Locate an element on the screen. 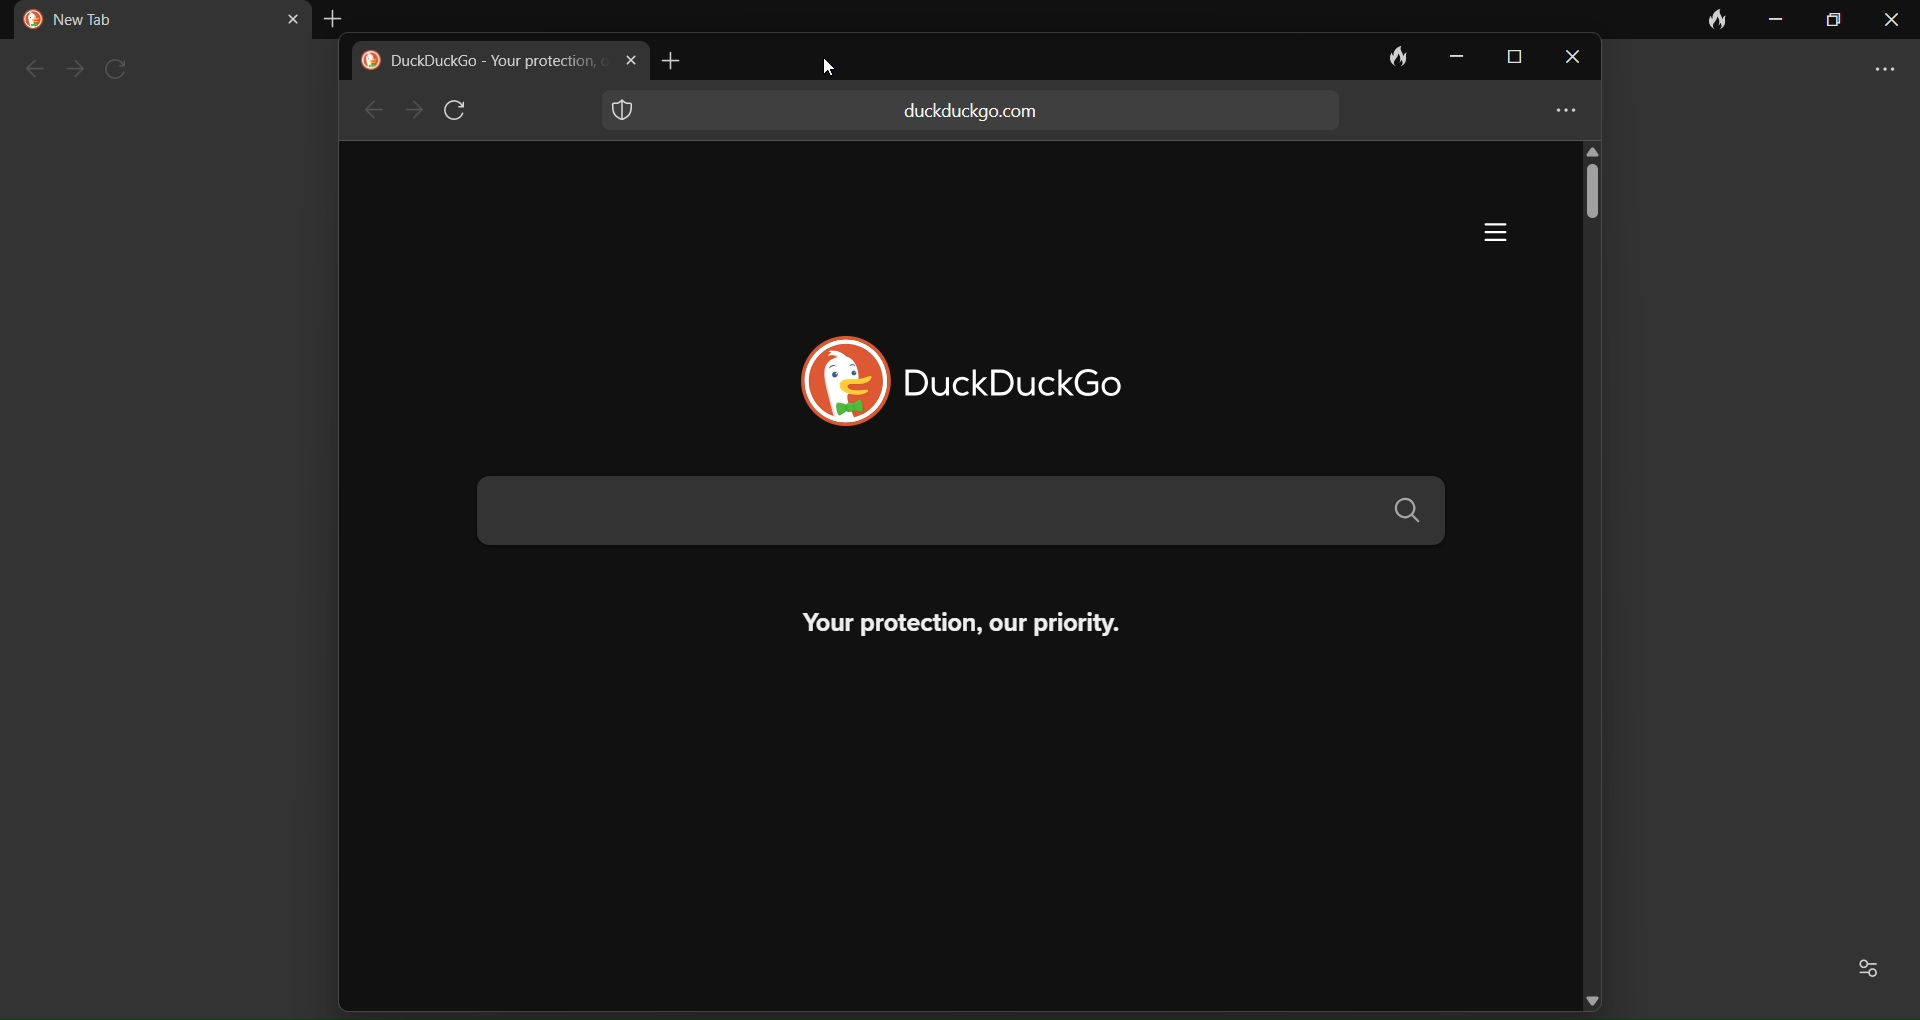 The image size is (1920, 1020). clear data is located at coordinates (1386, 56).